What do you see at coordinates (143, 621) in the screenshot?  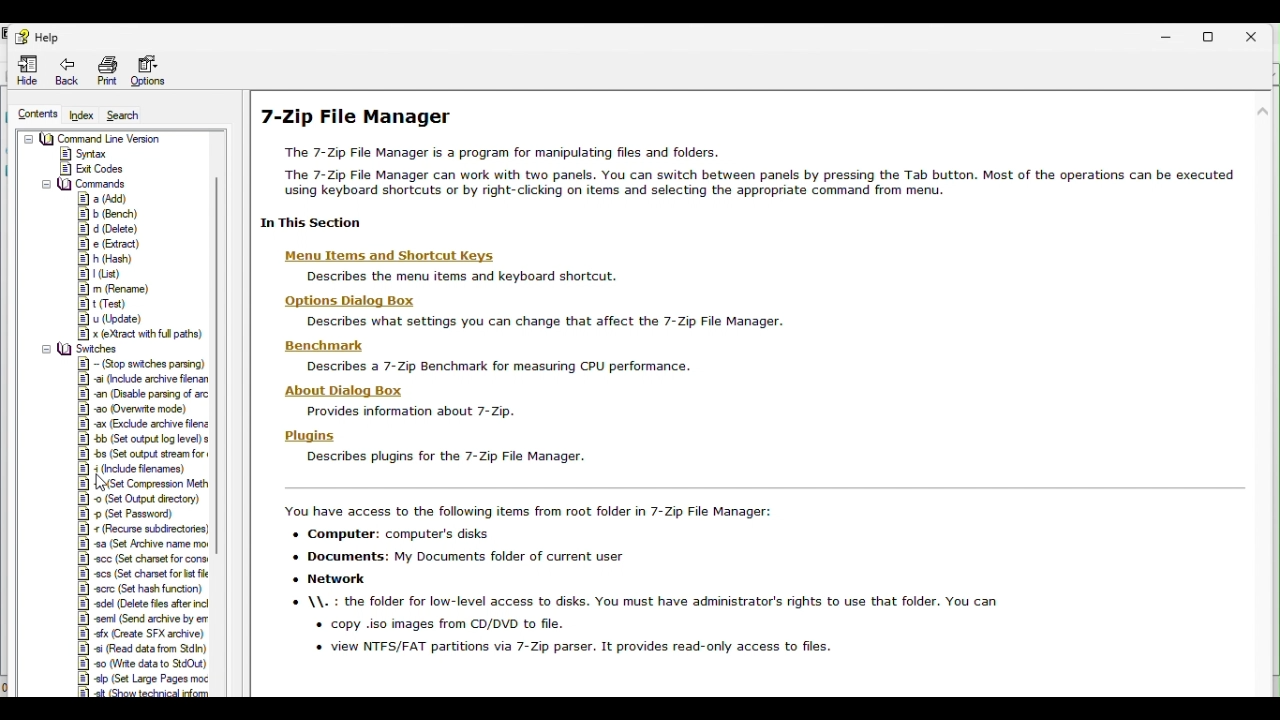 I see `send archive` at bounding box center [143, 621].